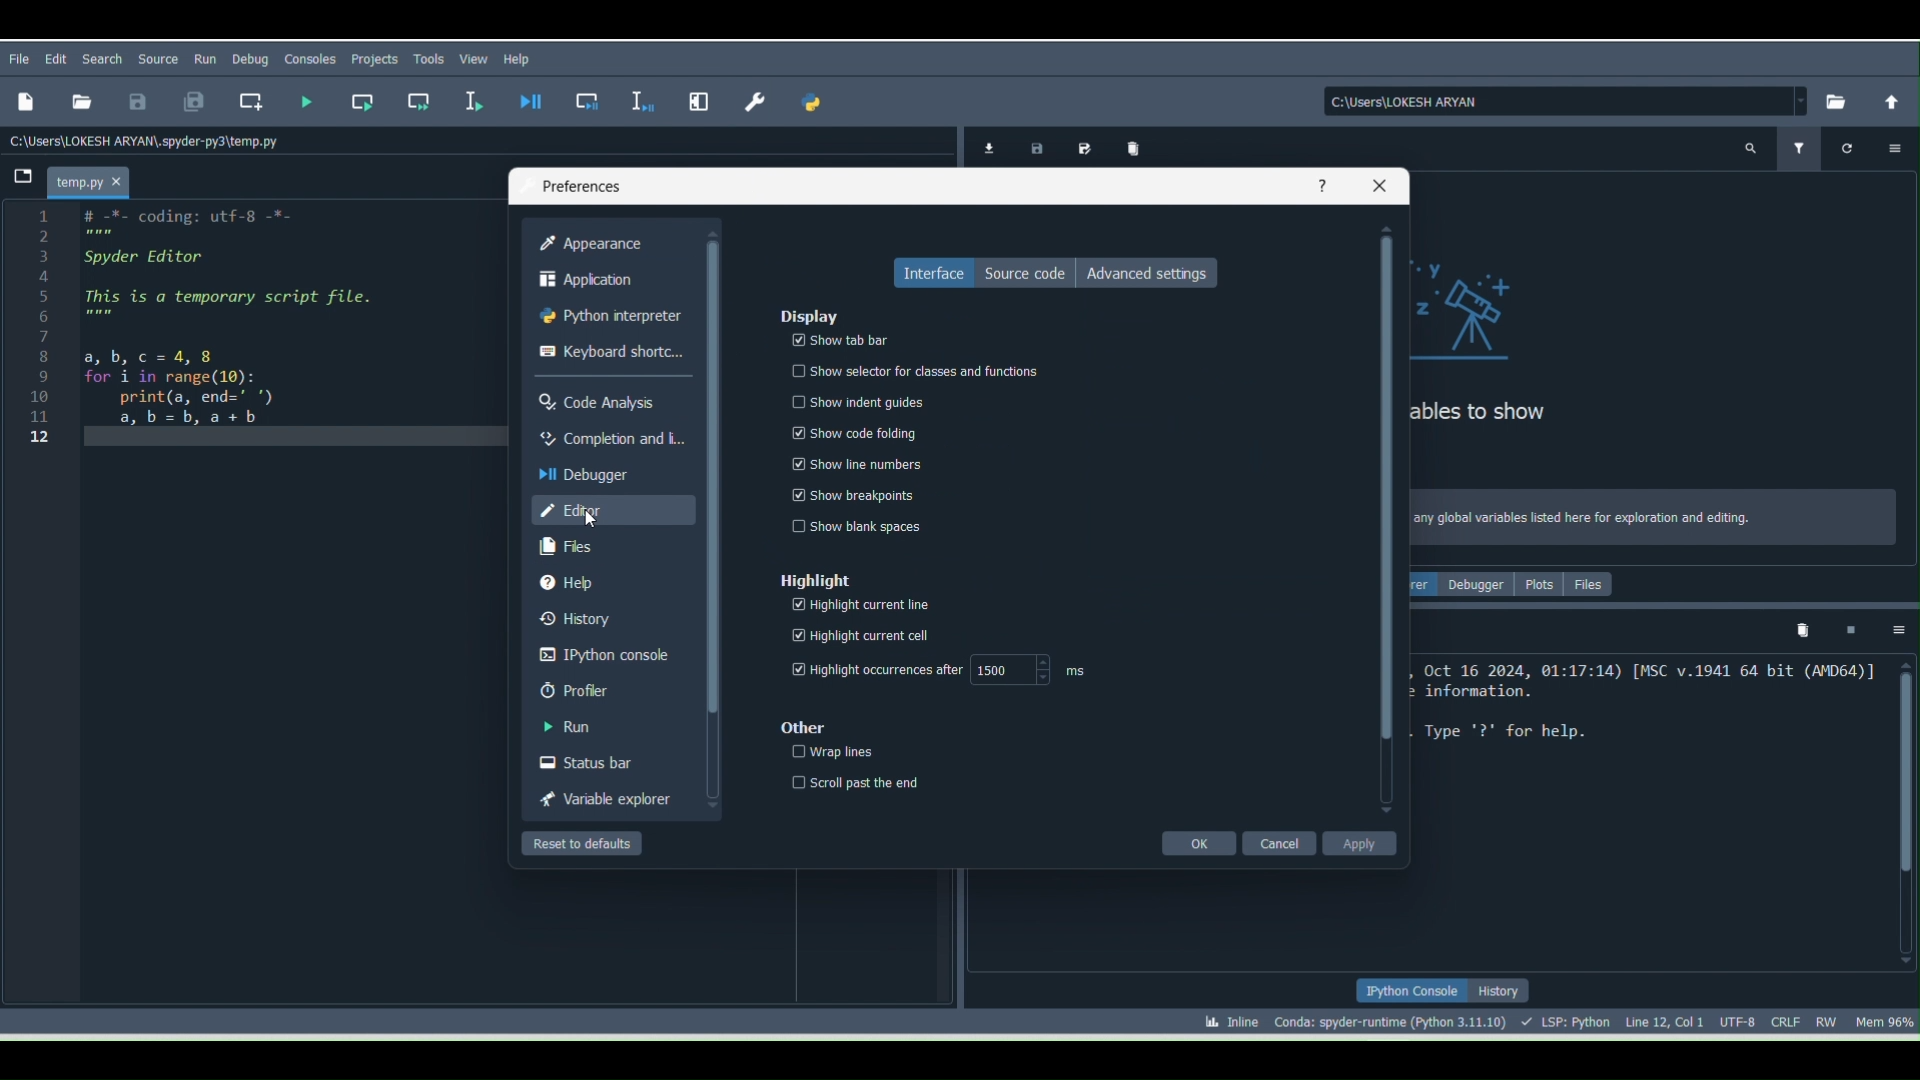  I want to click on more options, so click(1891, 146).